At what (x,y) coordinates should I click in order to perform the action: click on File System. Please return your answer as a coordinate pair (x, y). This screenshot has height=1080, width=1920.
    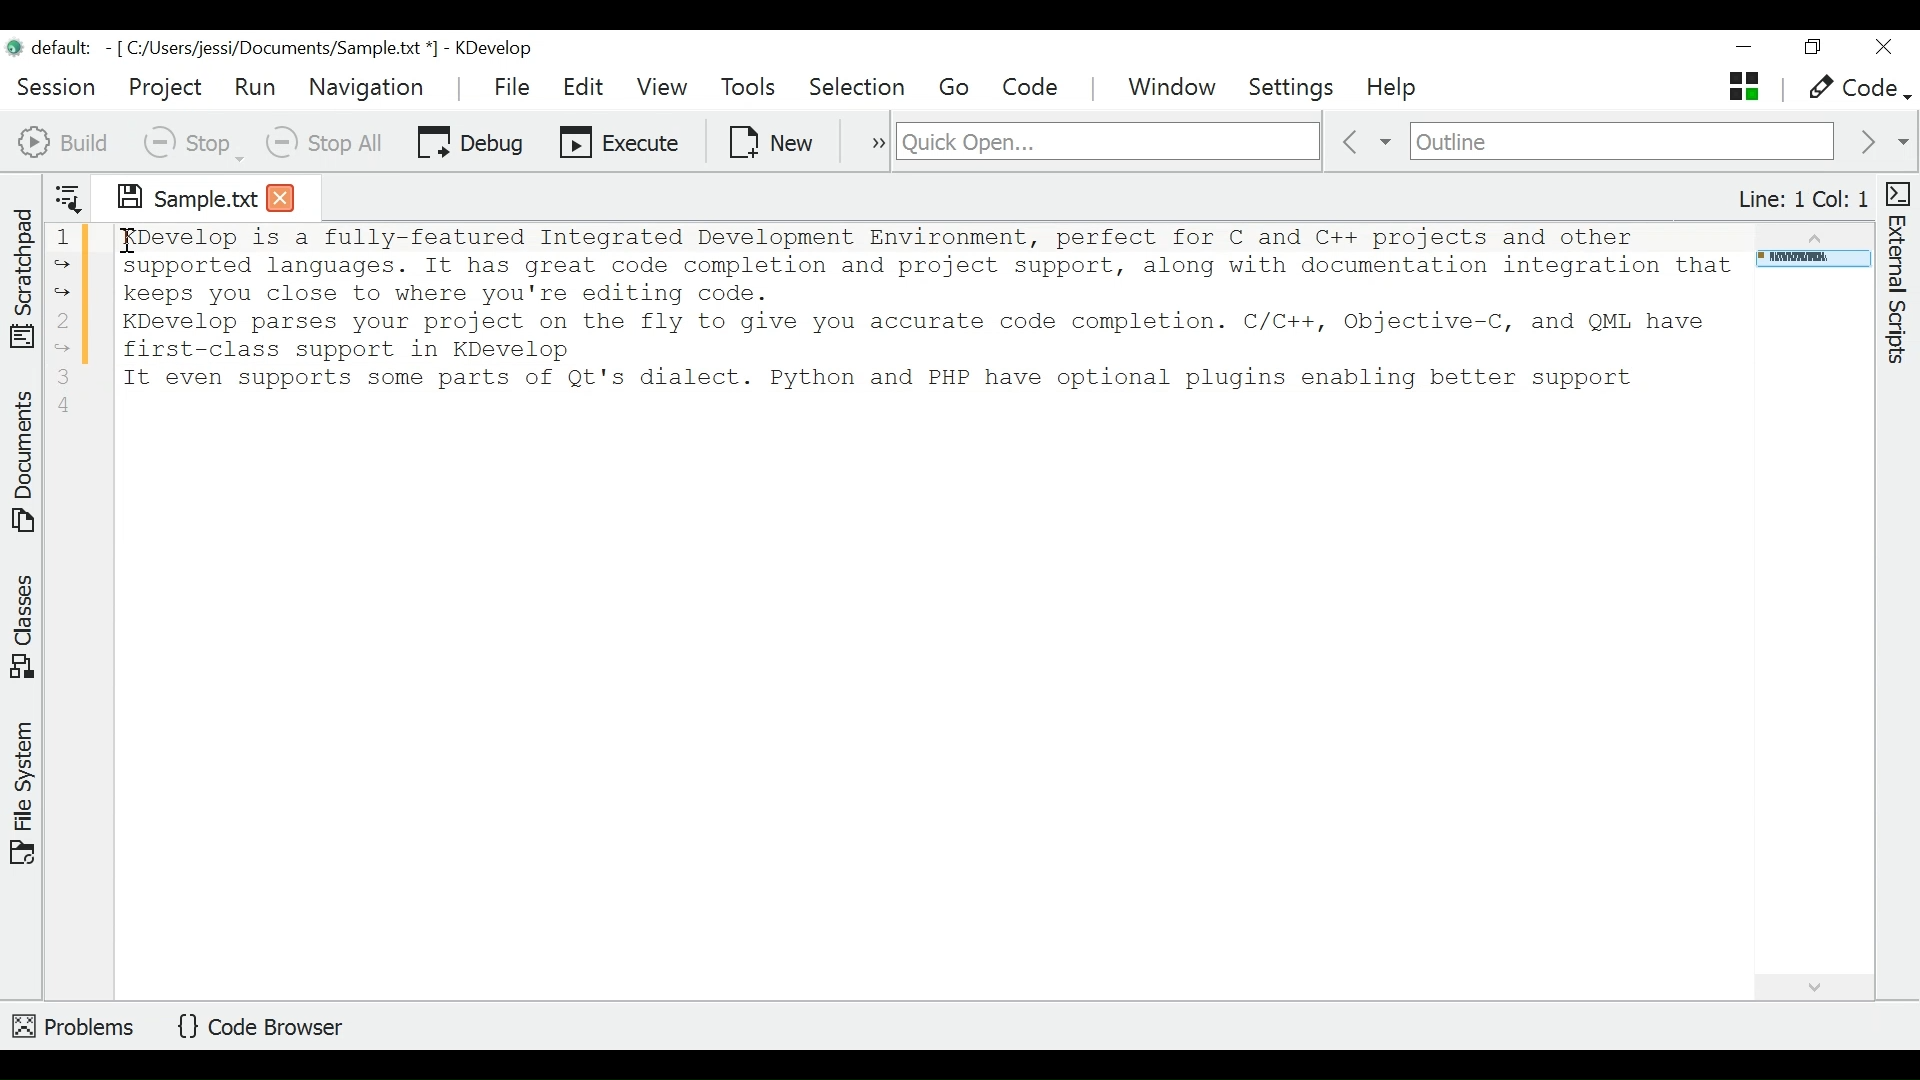
    Looking at the image, I should click on (23, 791).